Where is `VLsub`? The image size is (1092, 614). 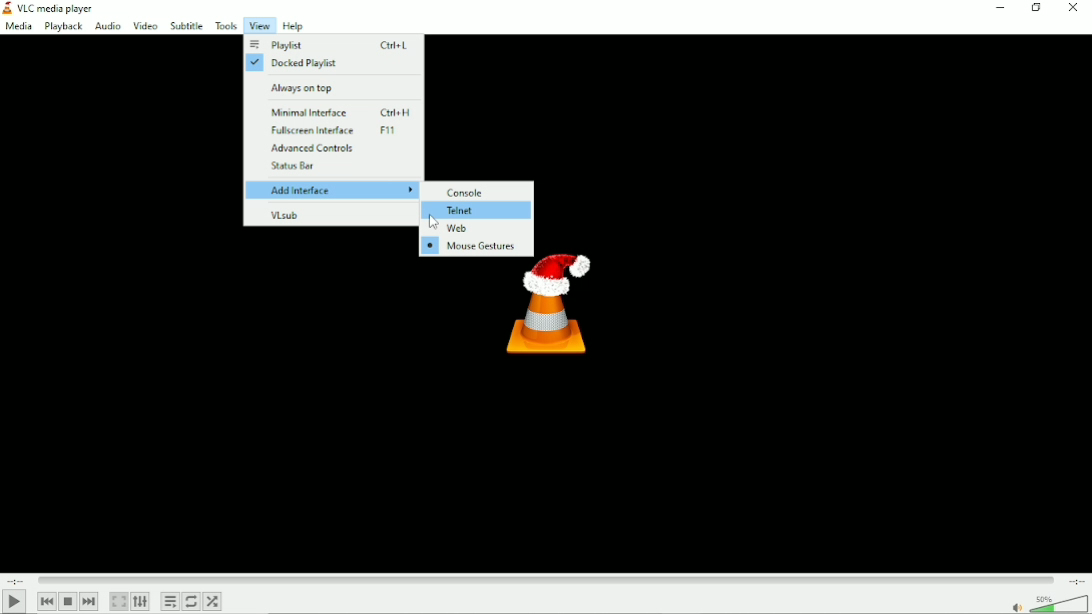
VLsub is located at coordinates (331, 213).